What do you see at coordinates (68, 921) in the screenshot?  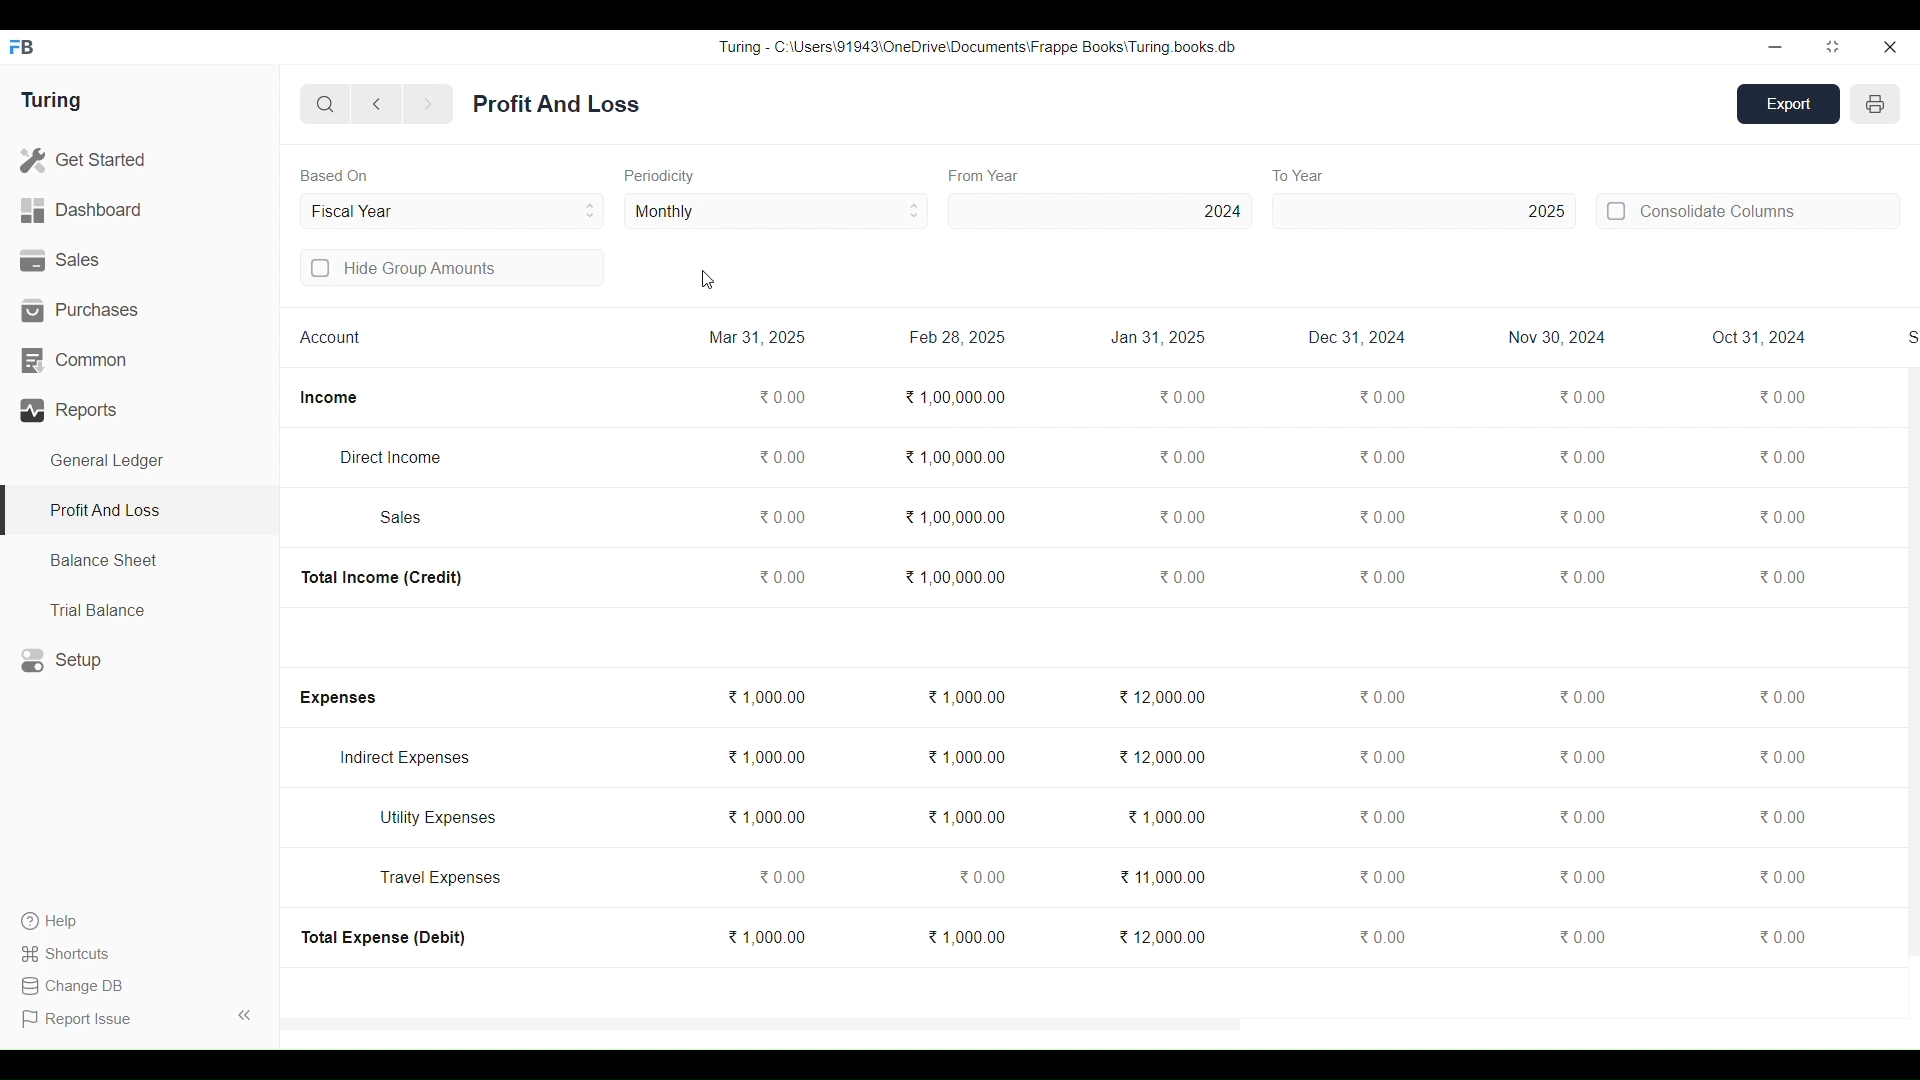 I see `Help` at bounding box center [68, 921].